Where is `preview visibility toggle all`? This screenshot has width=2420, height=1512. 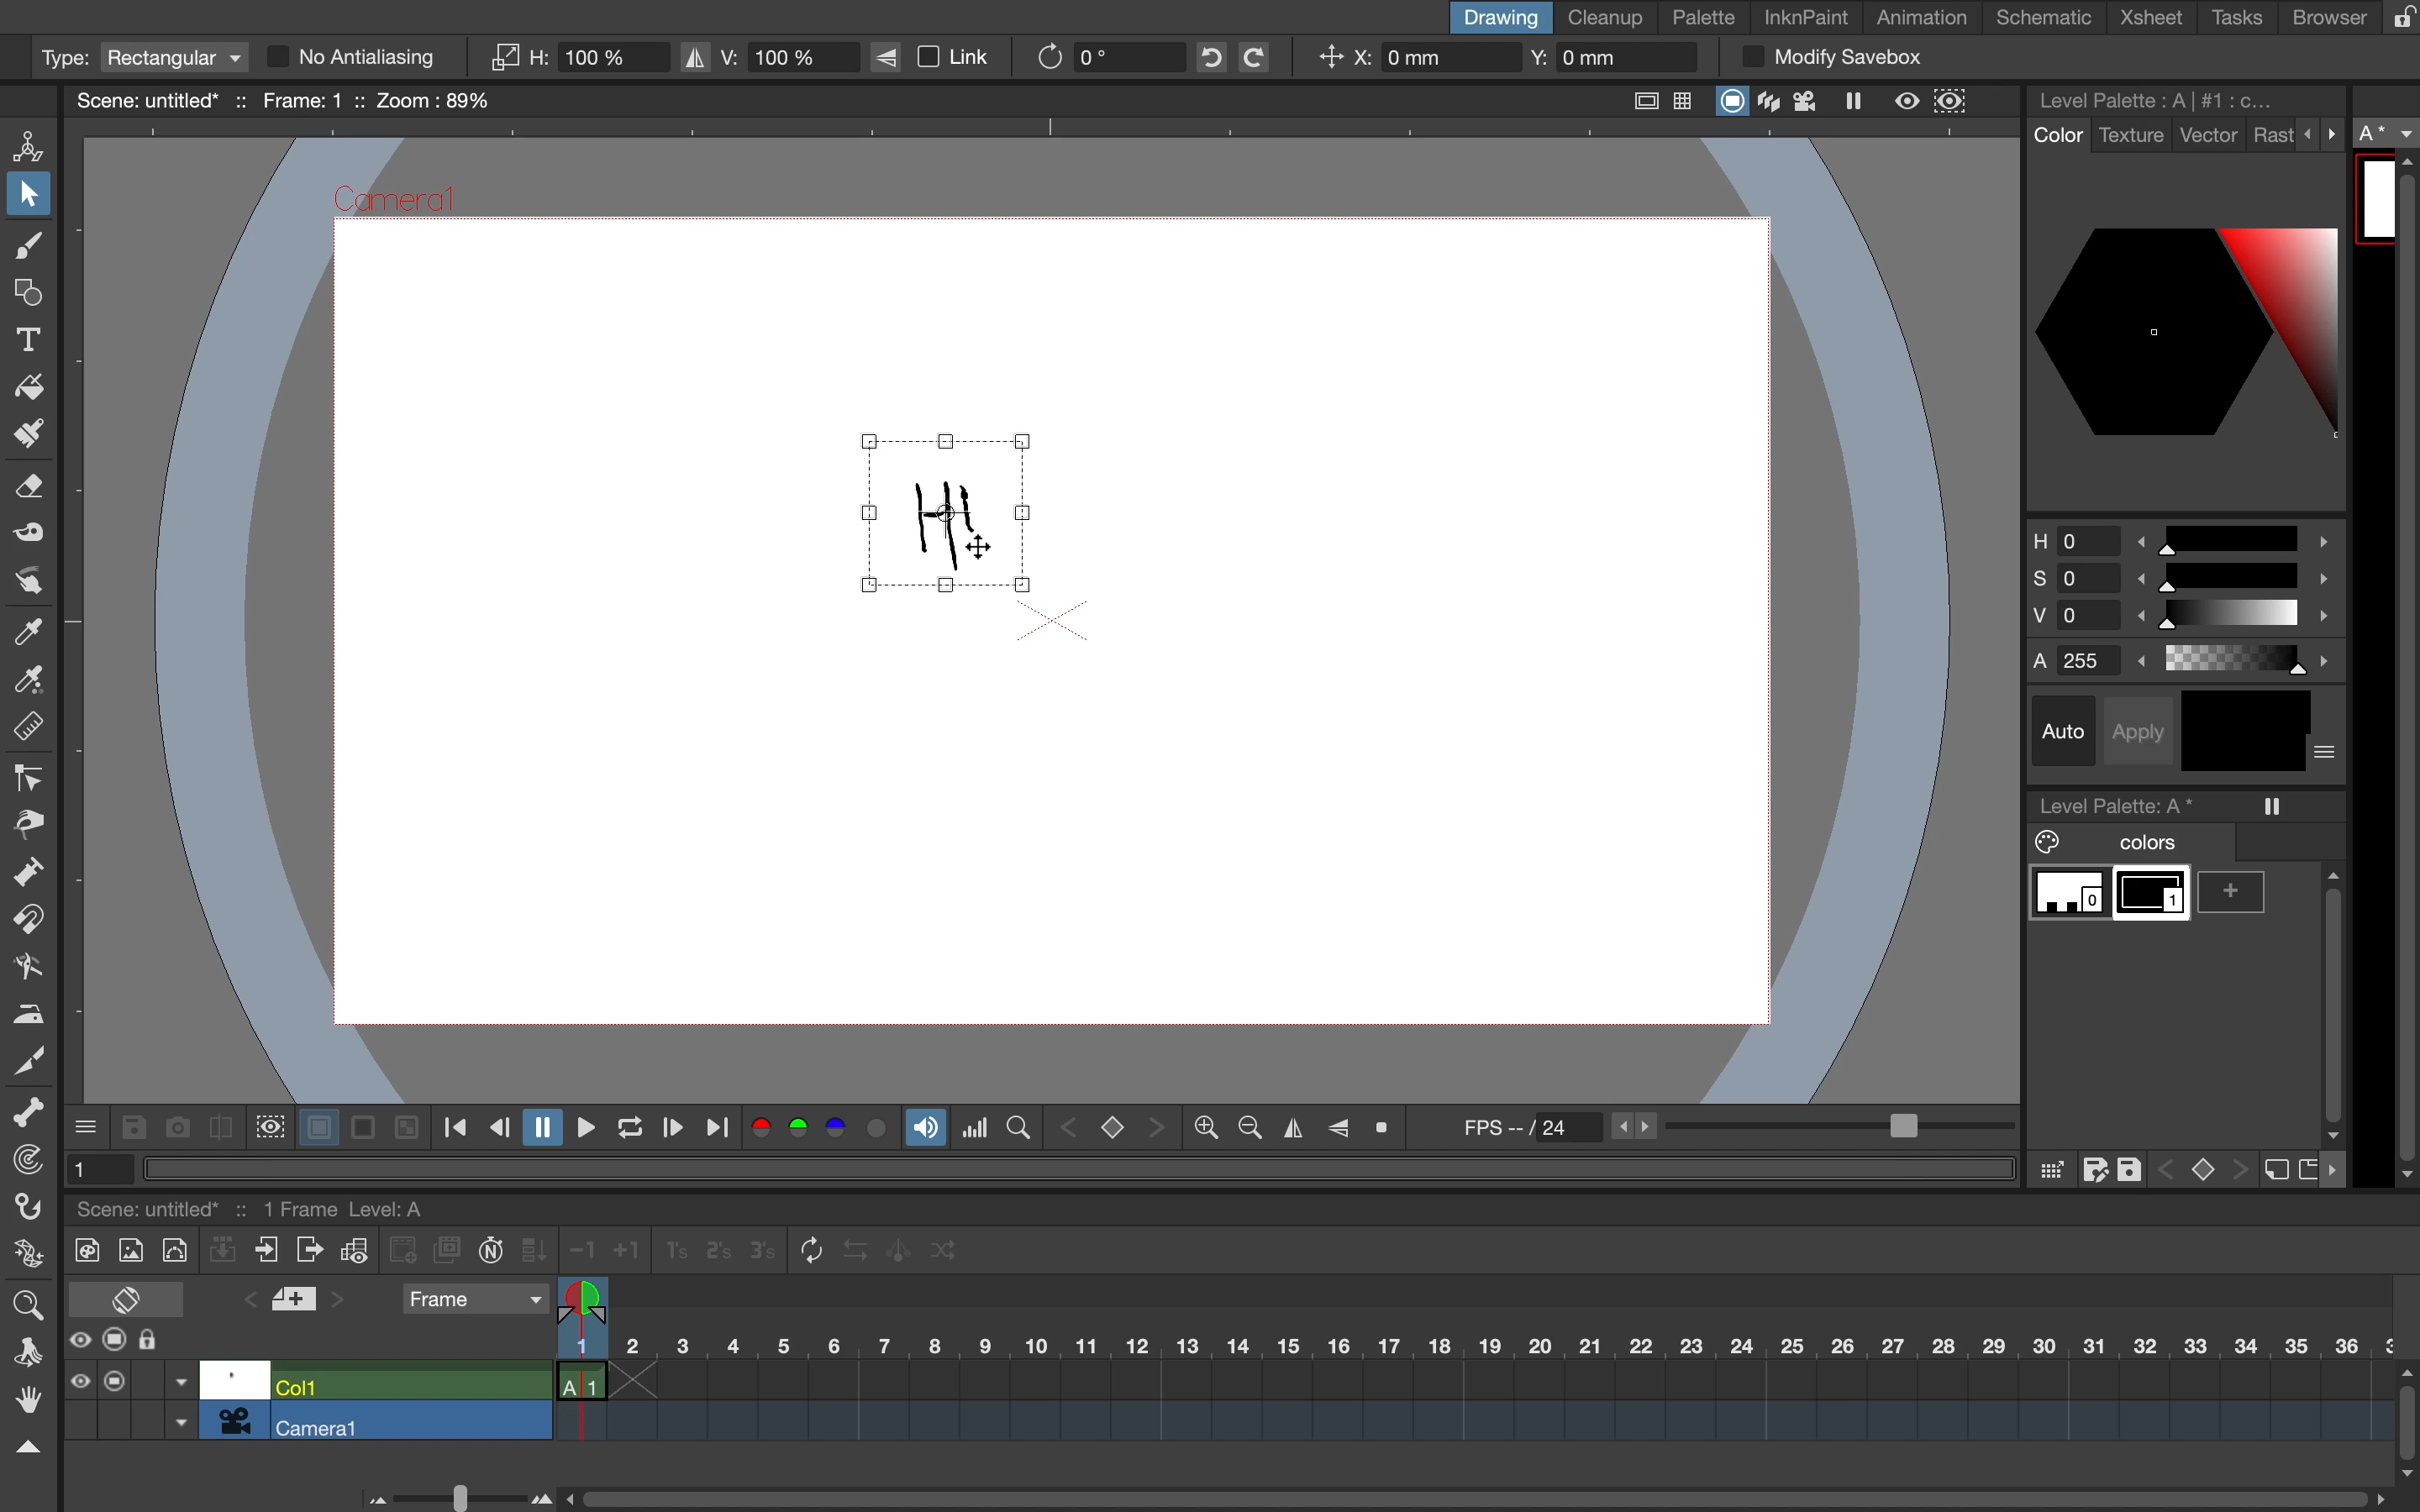
preview visibility toggle all is located at coordinates (78, 1381).